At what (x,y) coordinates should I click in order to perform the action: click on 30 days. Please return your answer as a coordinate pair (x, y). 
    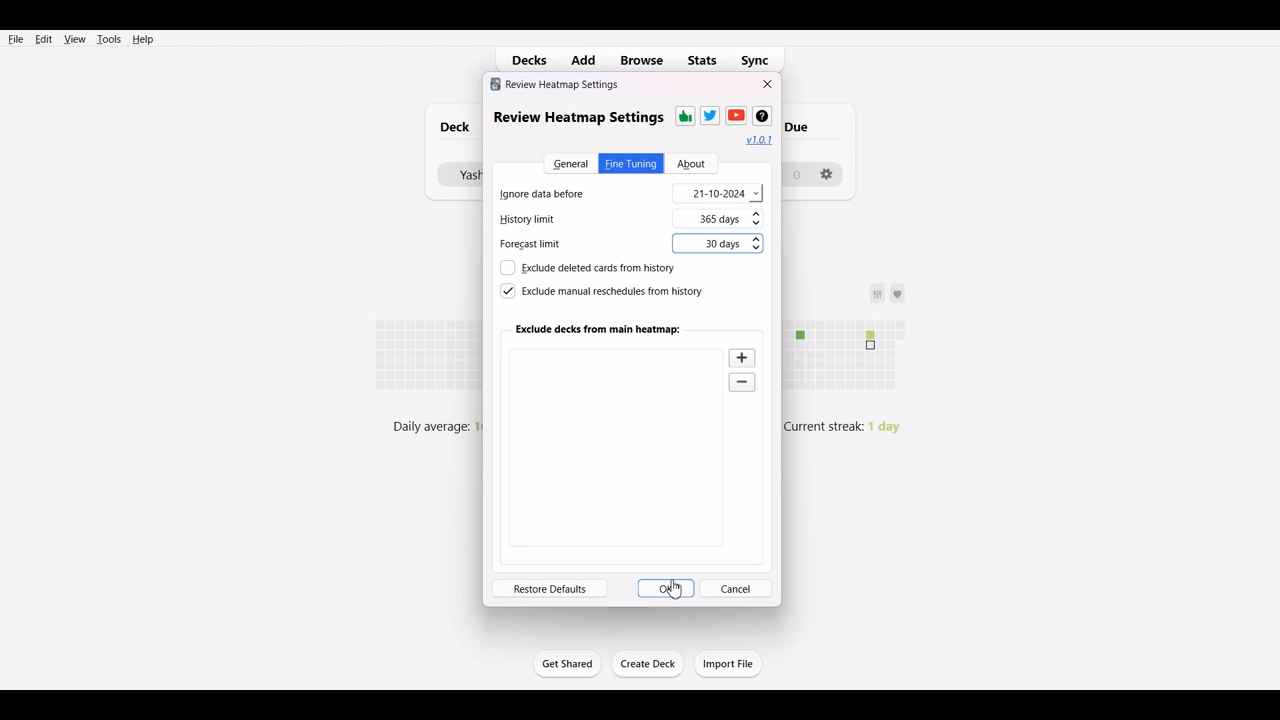
    Looking at the image, I should click on (725, 243).